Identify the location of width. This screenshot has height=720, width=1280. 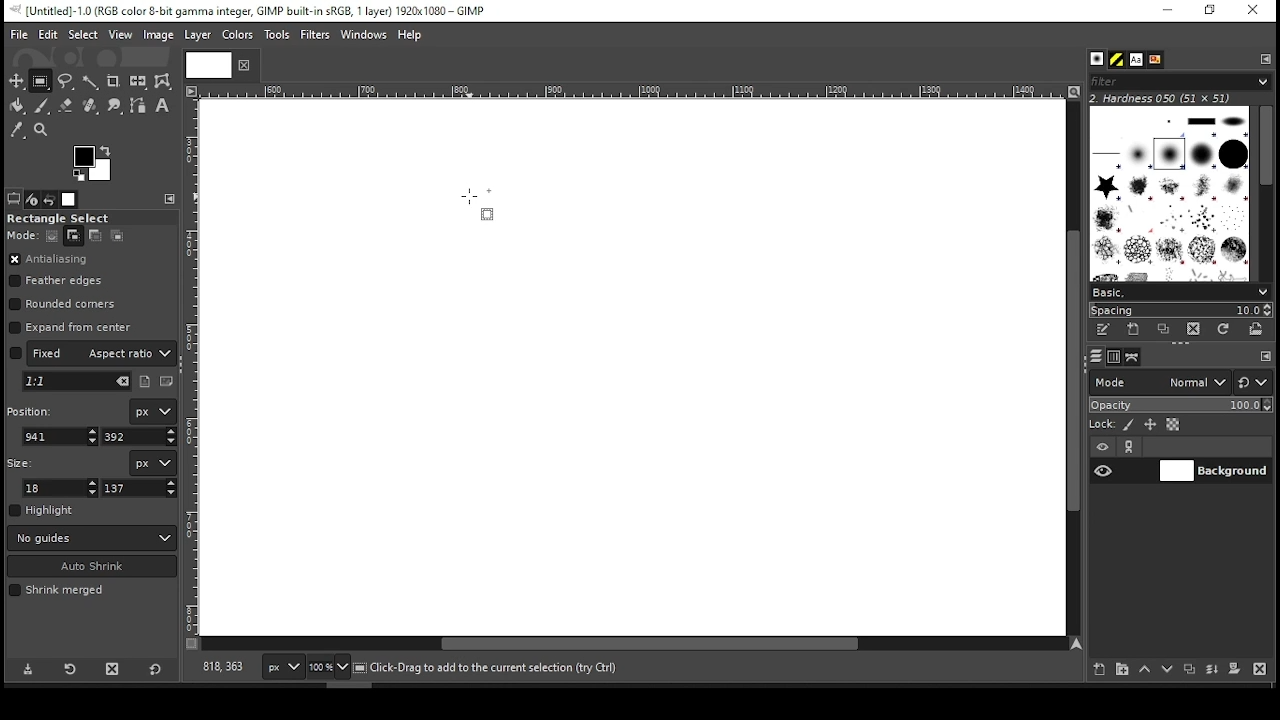
(62, 488).